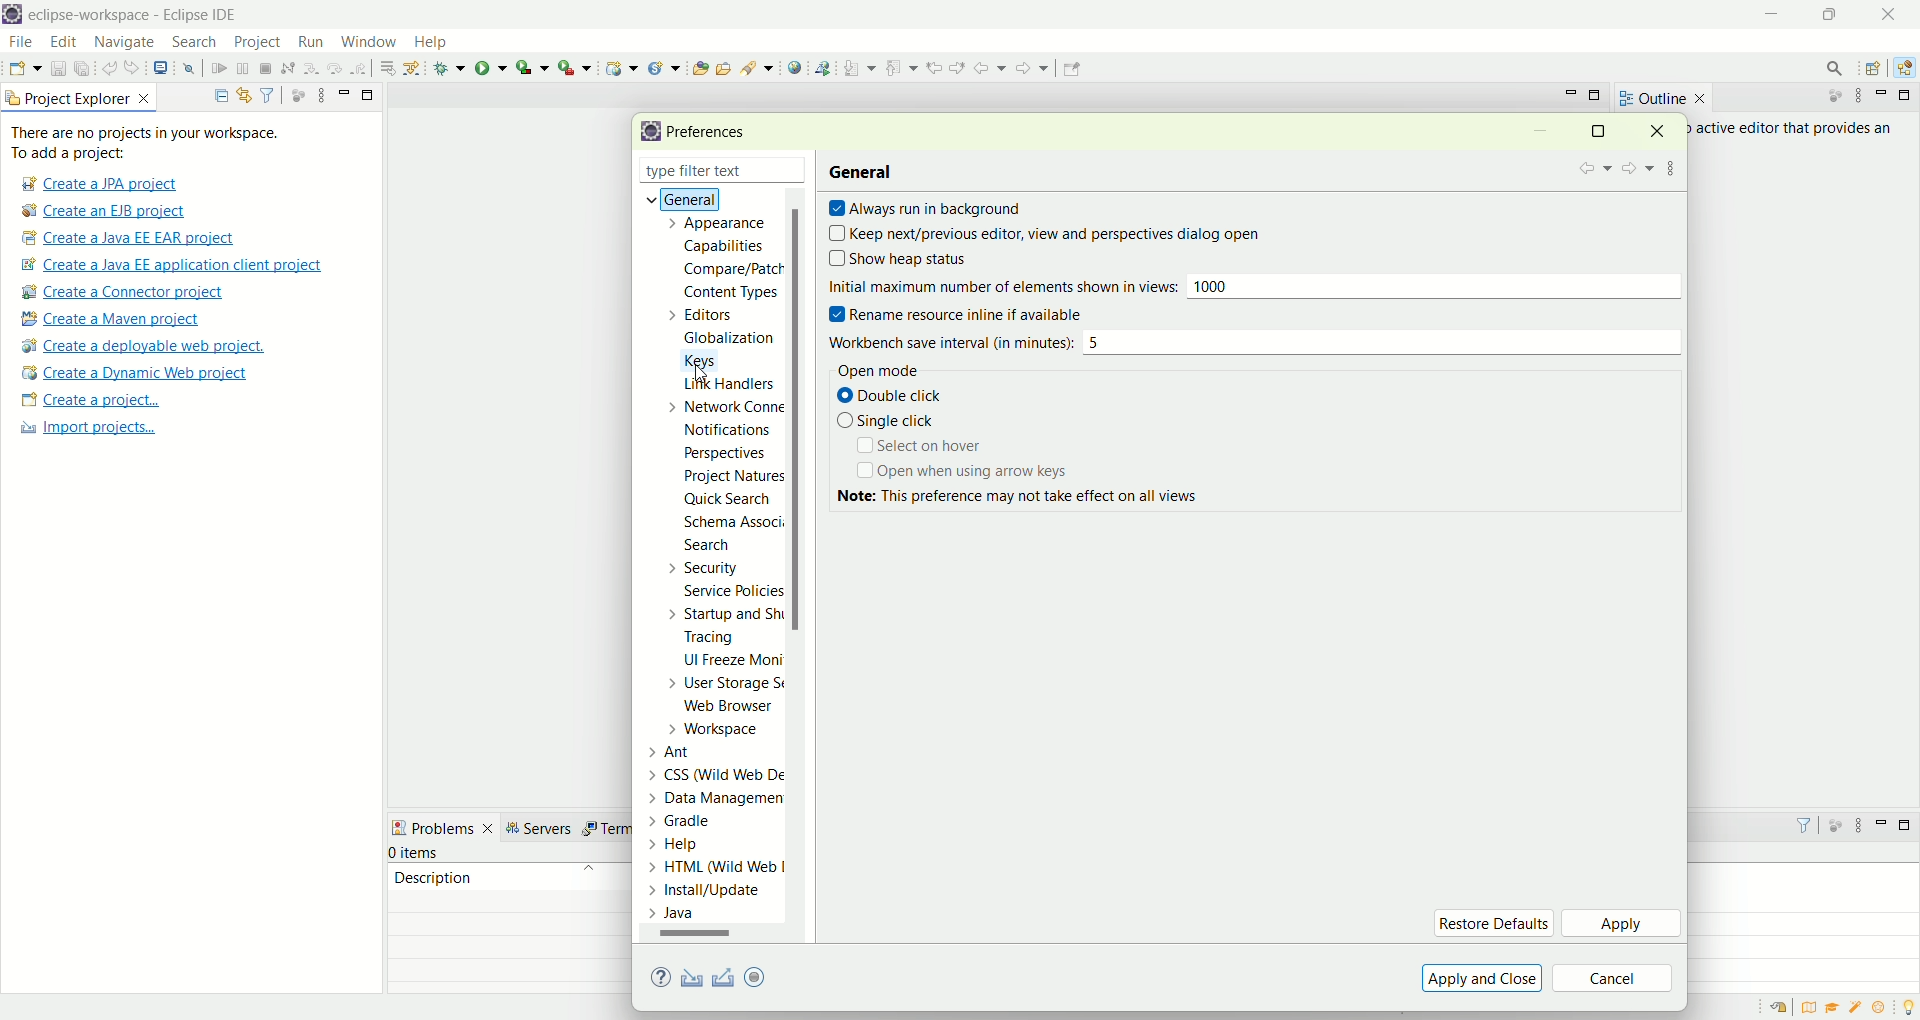  What do you see at coordinates (893, 398) in the screenshot?
I see `double click` at bounding box center [893, 398].